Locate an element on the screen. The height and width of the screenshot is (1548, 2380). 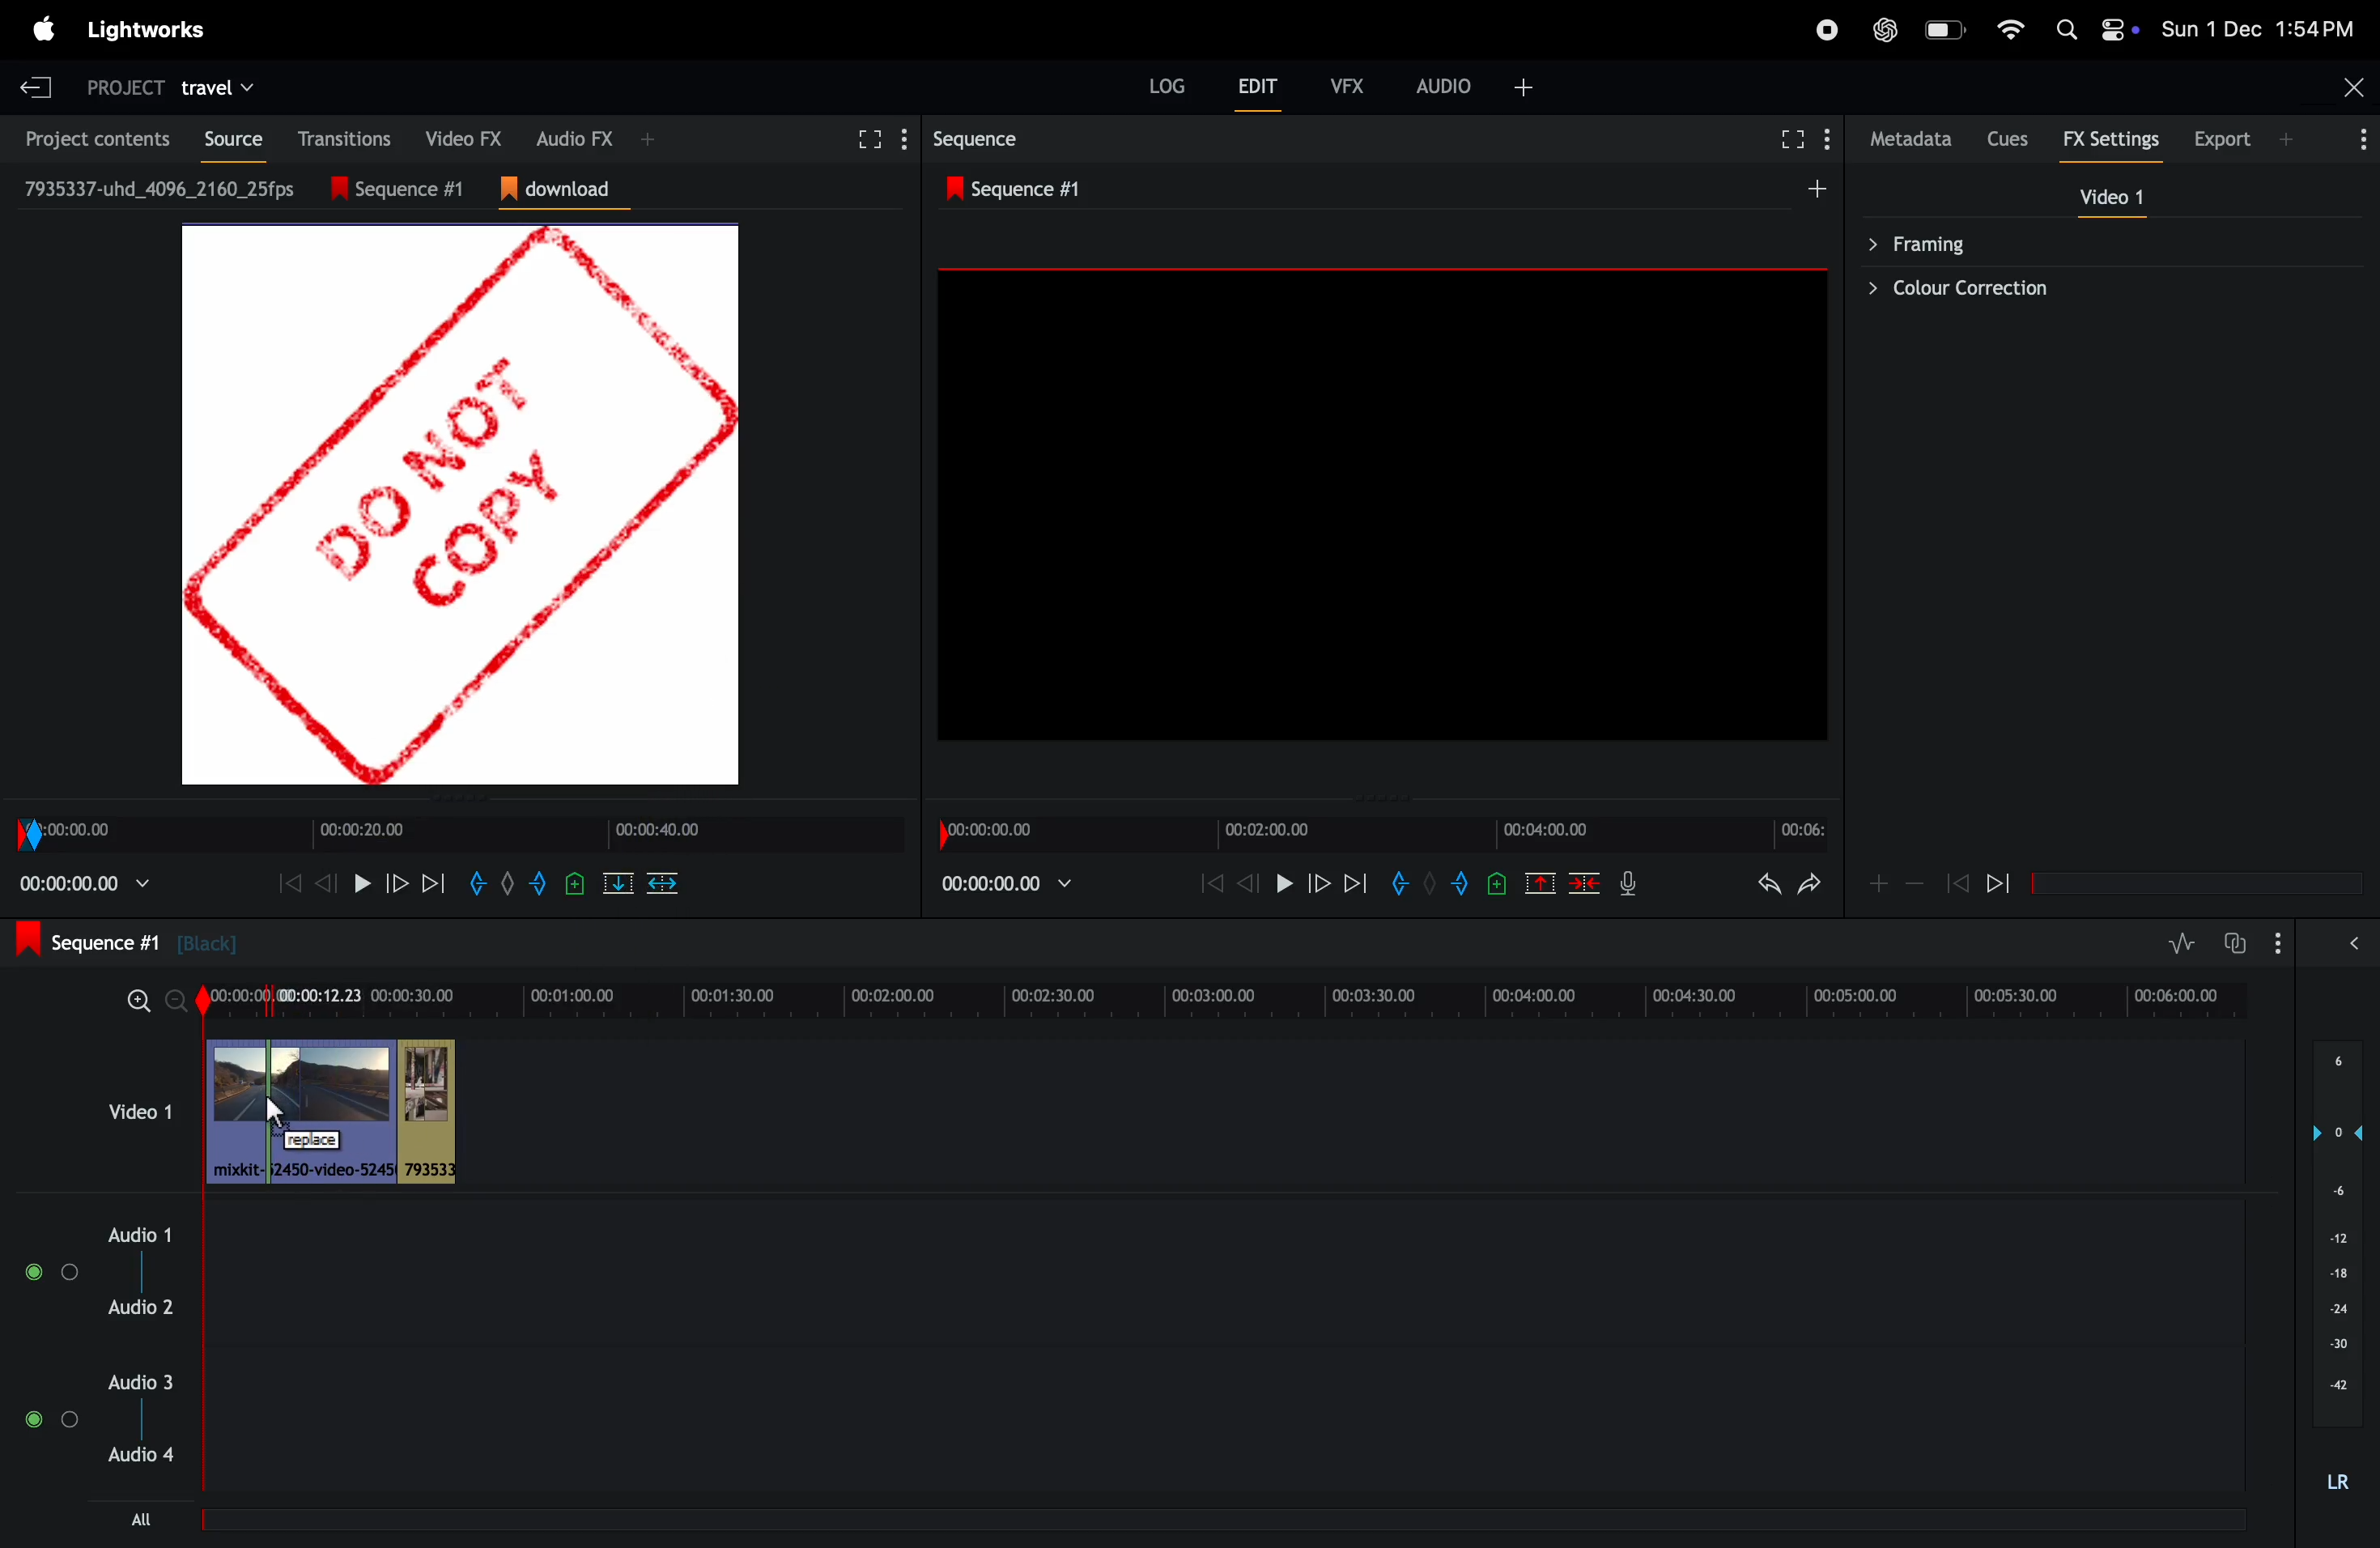
record is located at coordinates (1827, 30).